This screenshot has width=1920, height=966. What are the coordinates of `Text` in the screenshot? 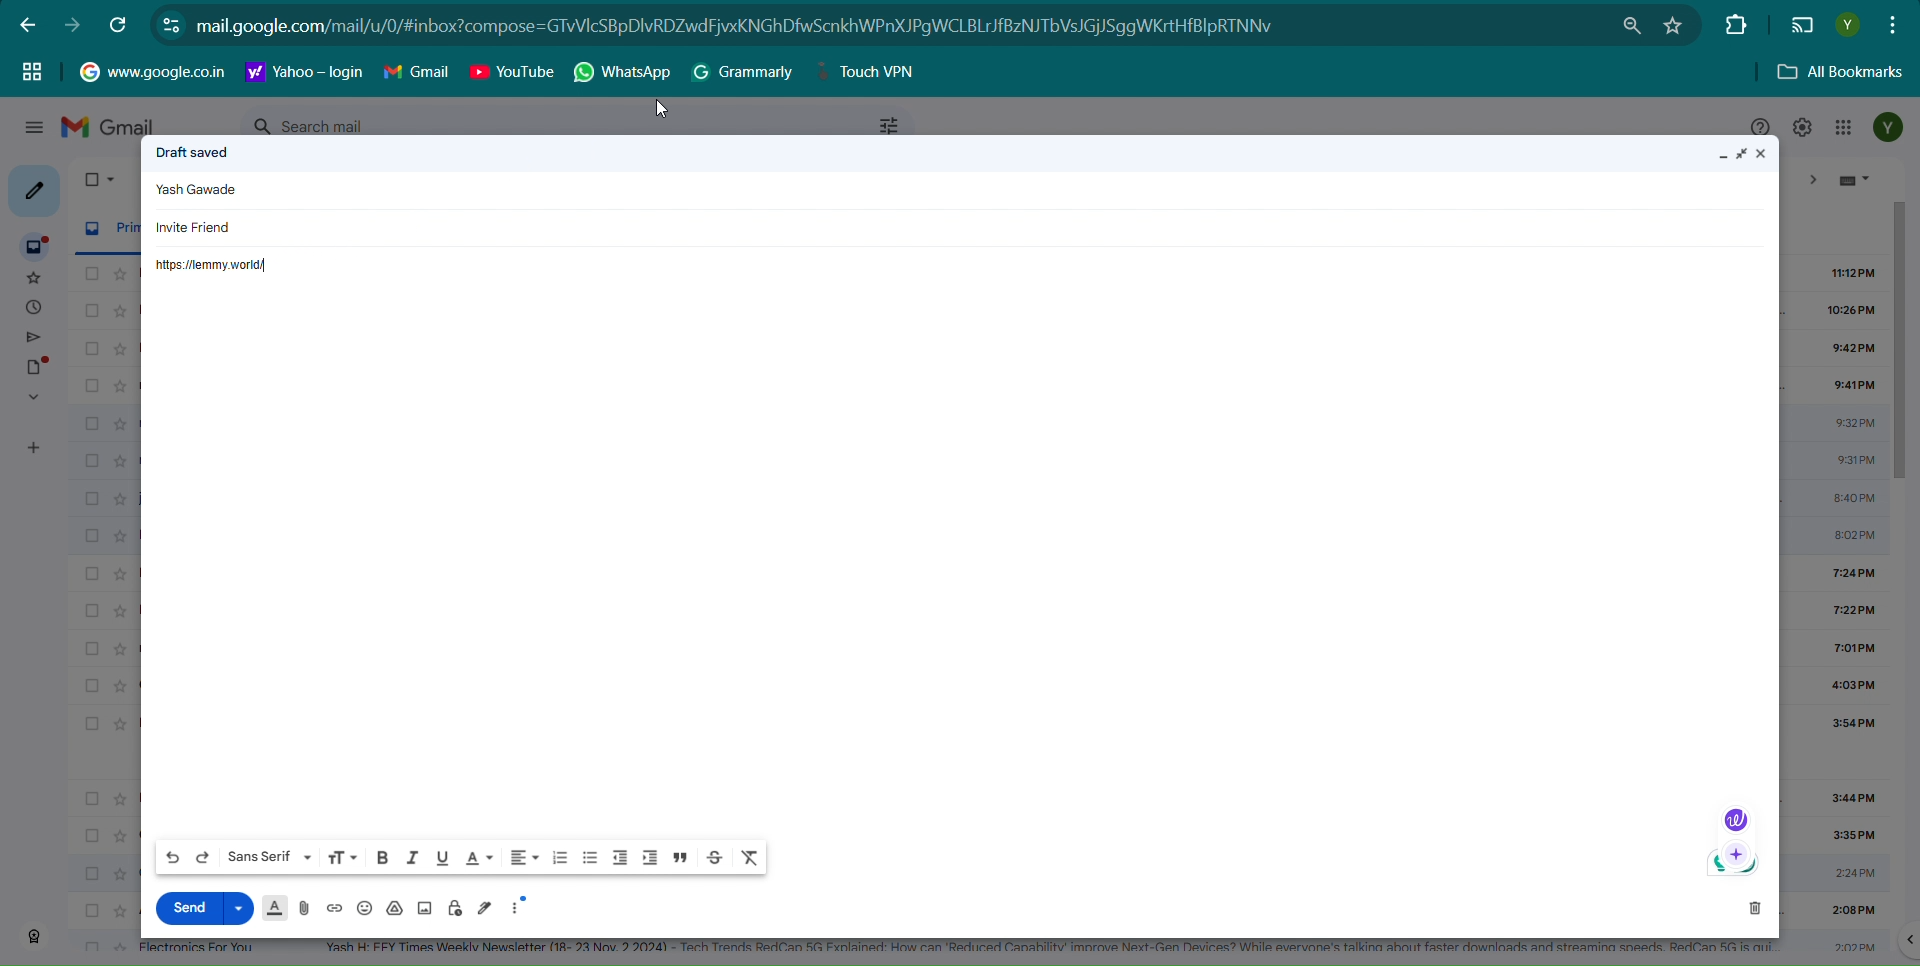 It's located at (201, 191).